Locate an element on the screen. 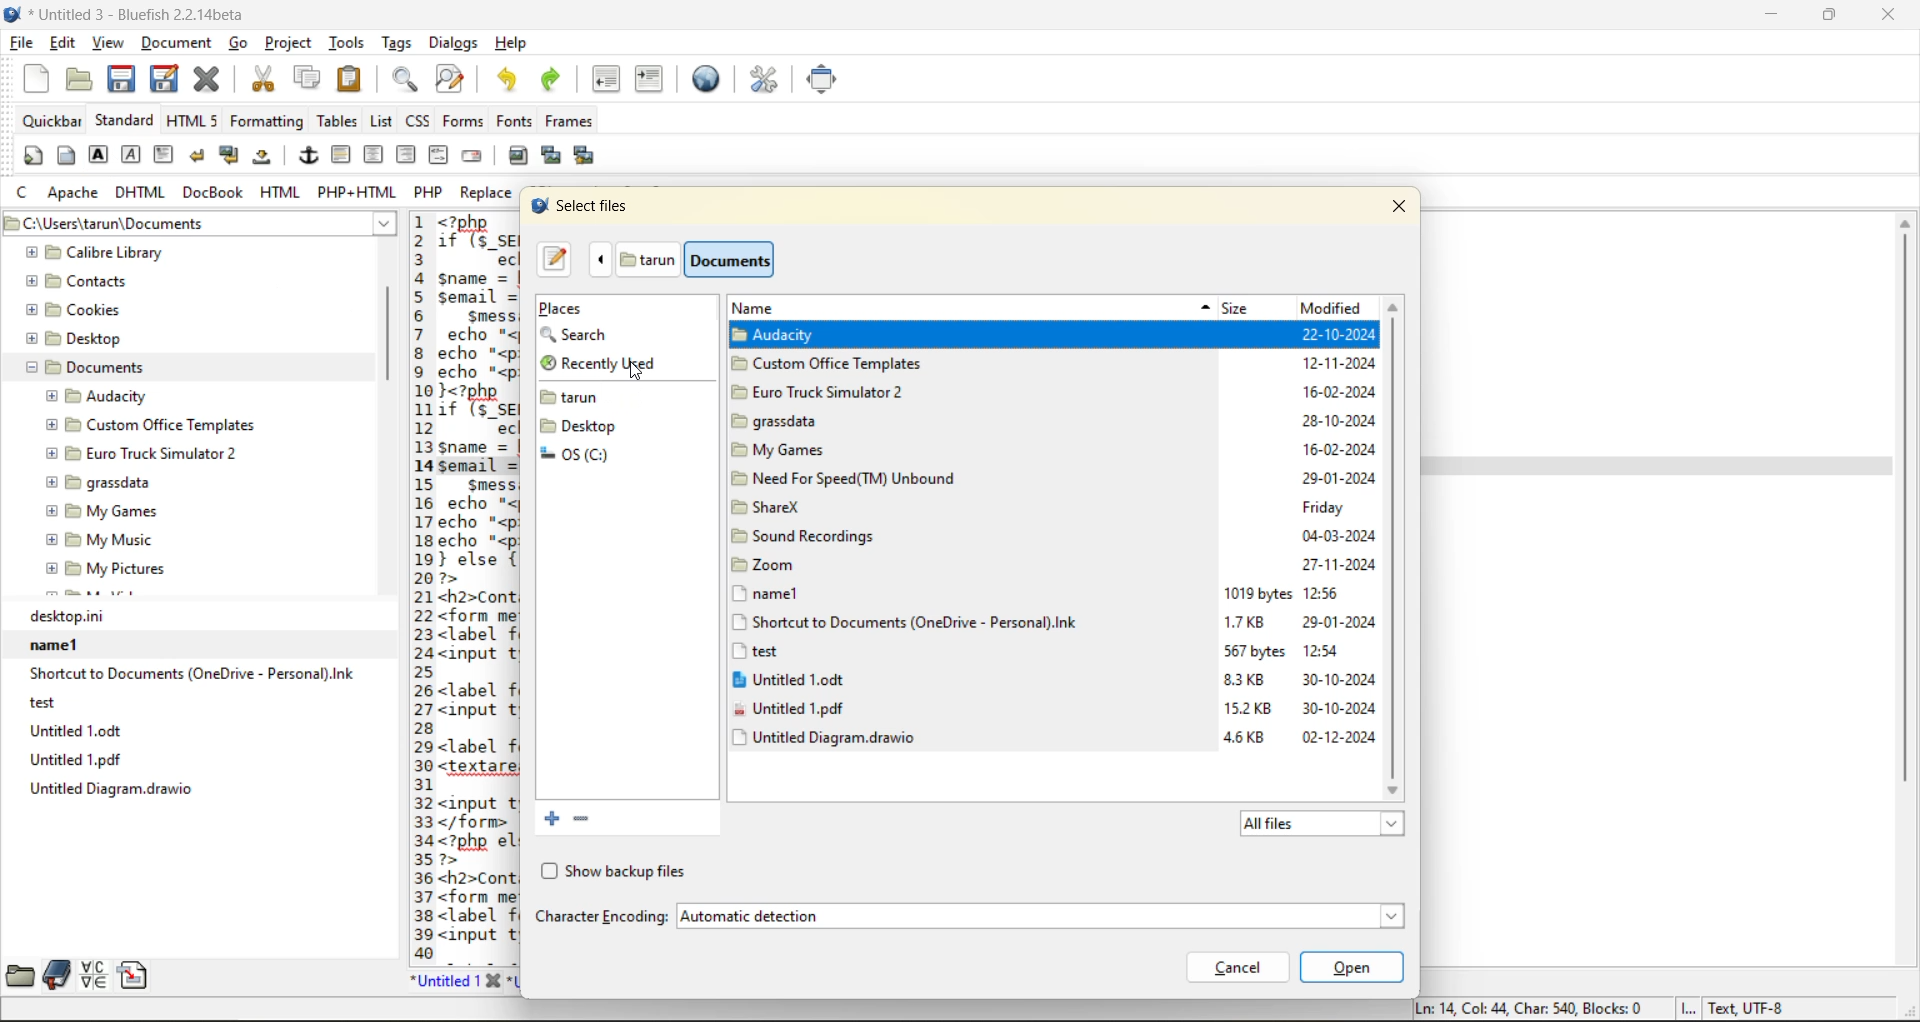 The height and width of the screenshot is (1022, 1920). quickstart is located at coordinates (31, 158).